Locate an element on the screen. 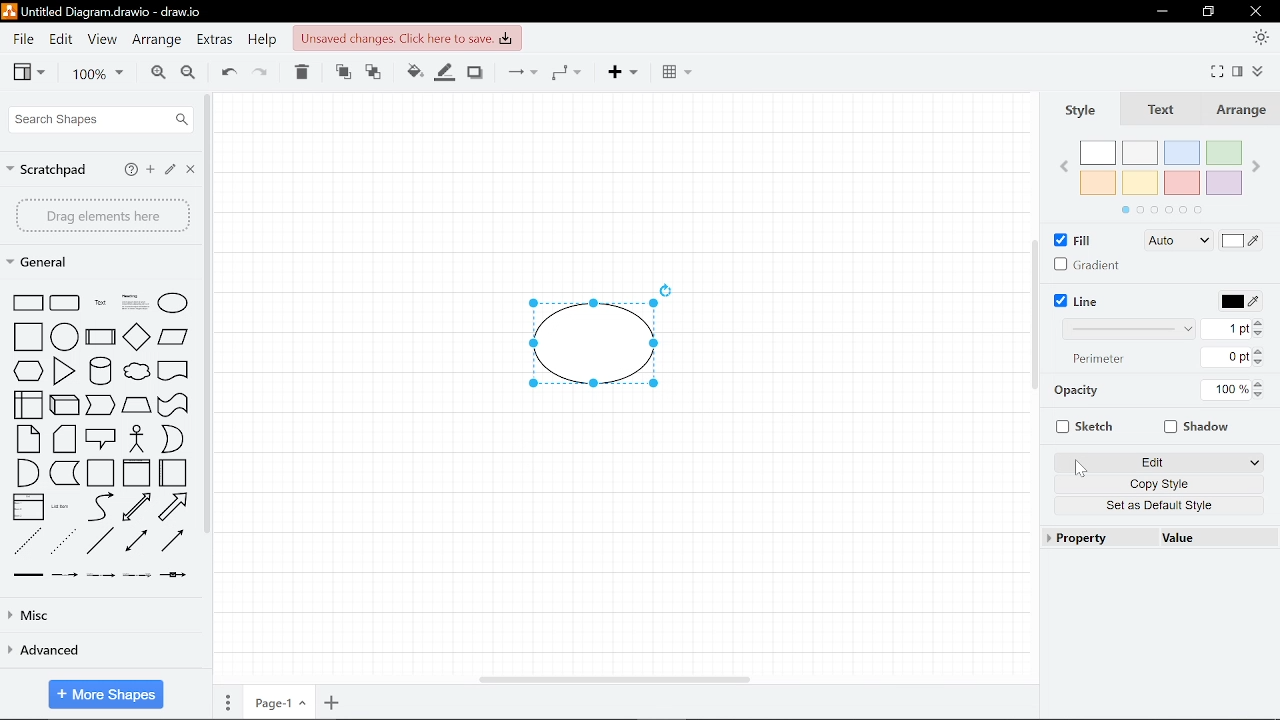 This screenshot has width=1280, height=720. Decrease line width is located at coordinates (1263, 336).